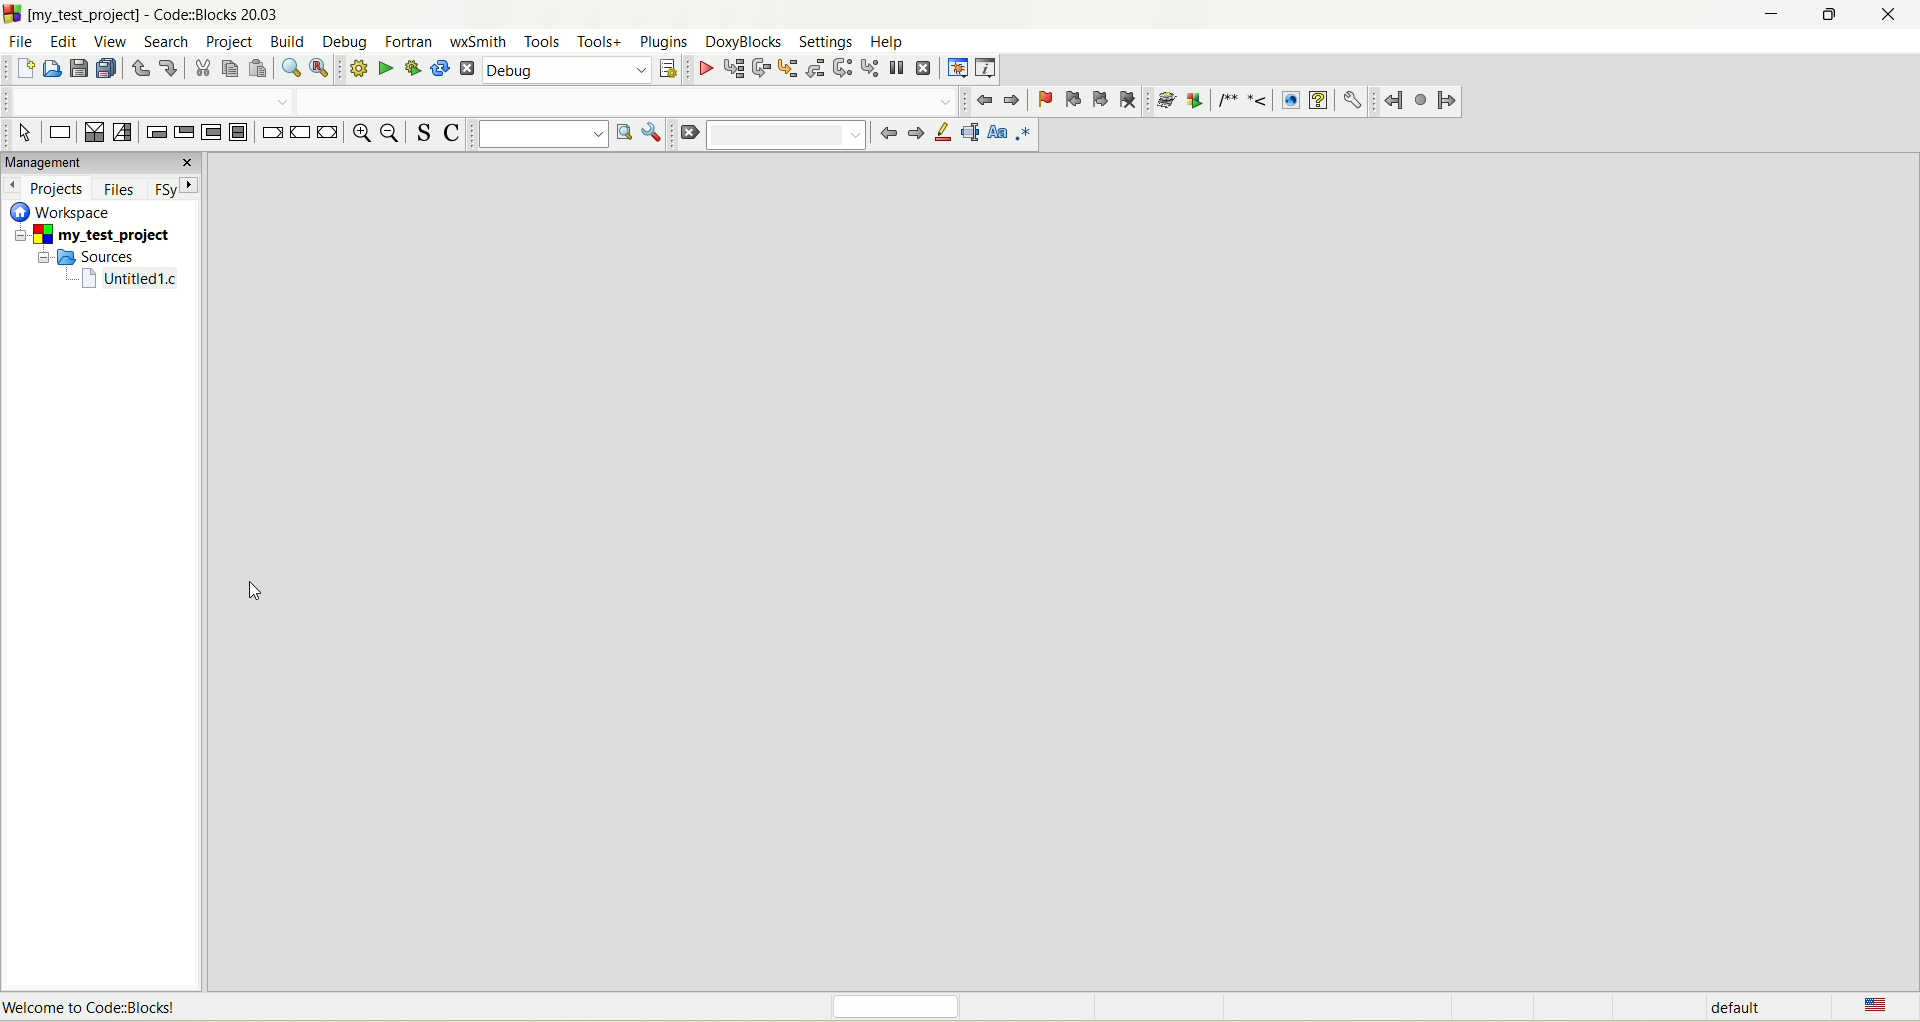 This screenshot has height=1022, width=1920. I want to click on default, so click(1735, 1007).